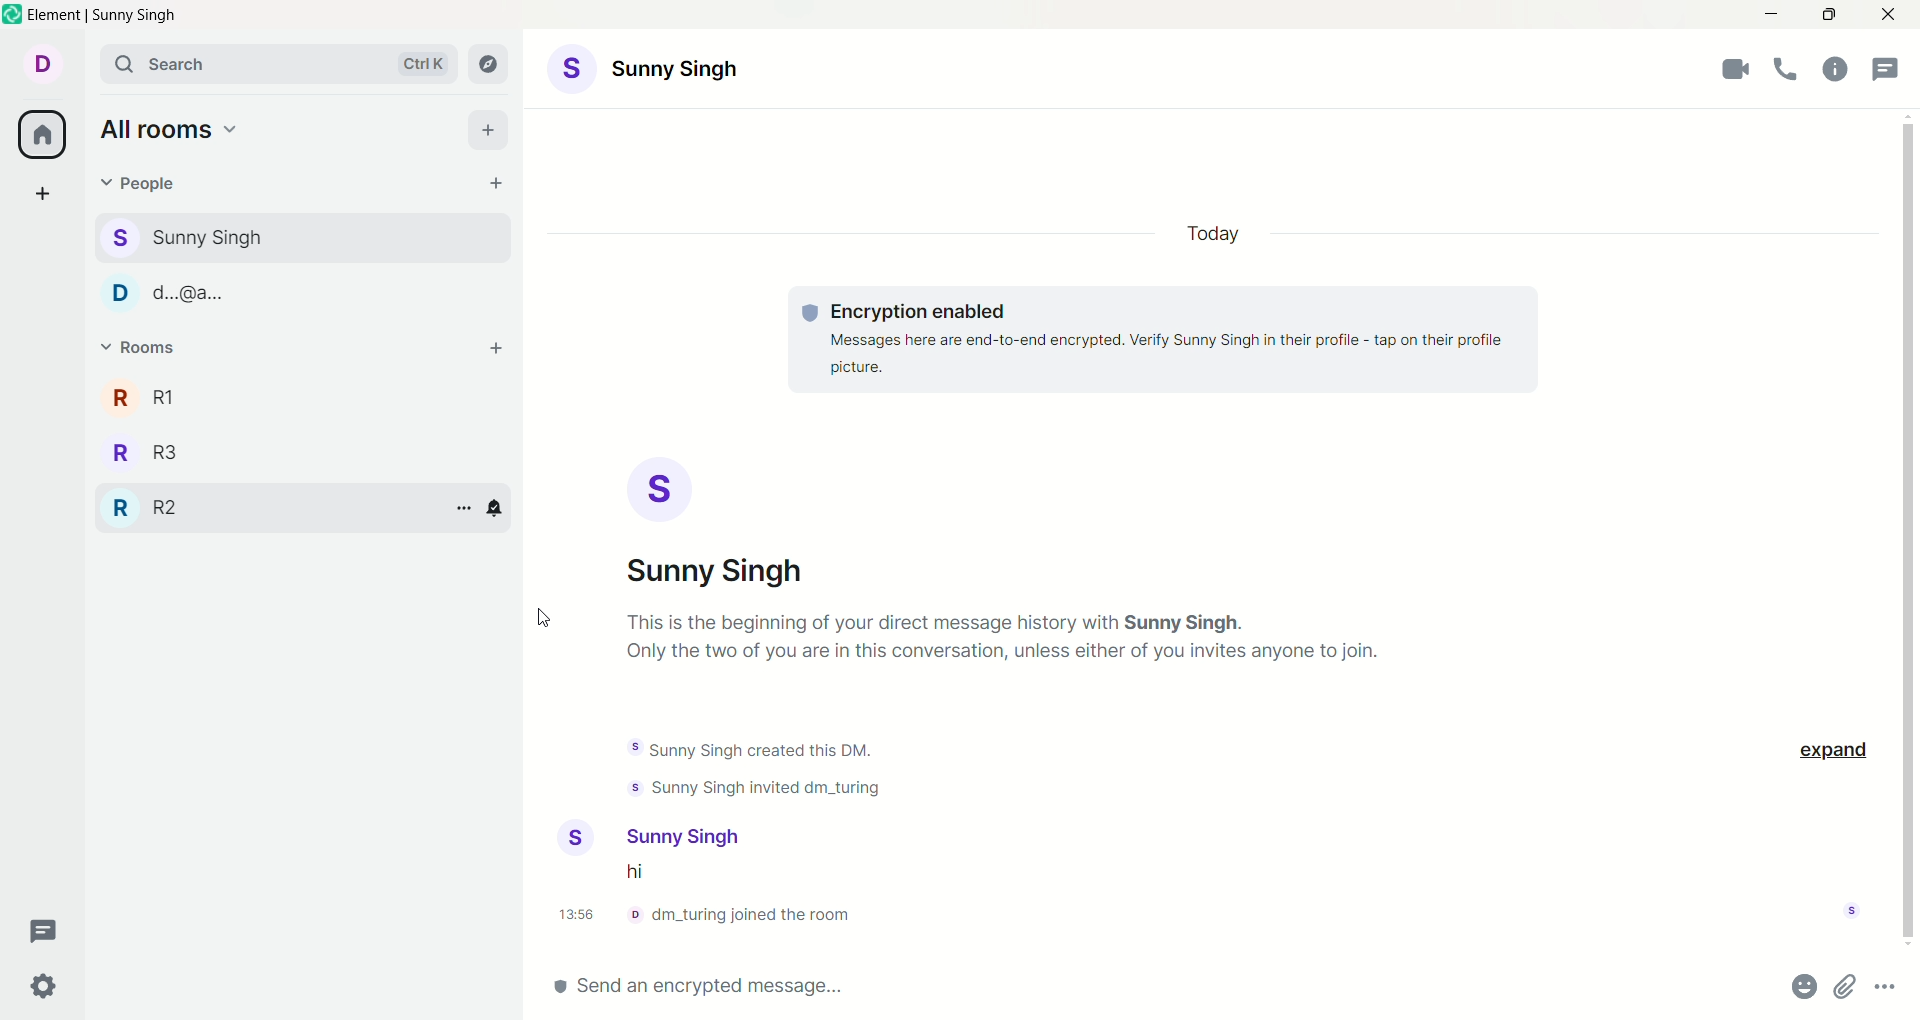  I want to click on text, so click(1166, 343).